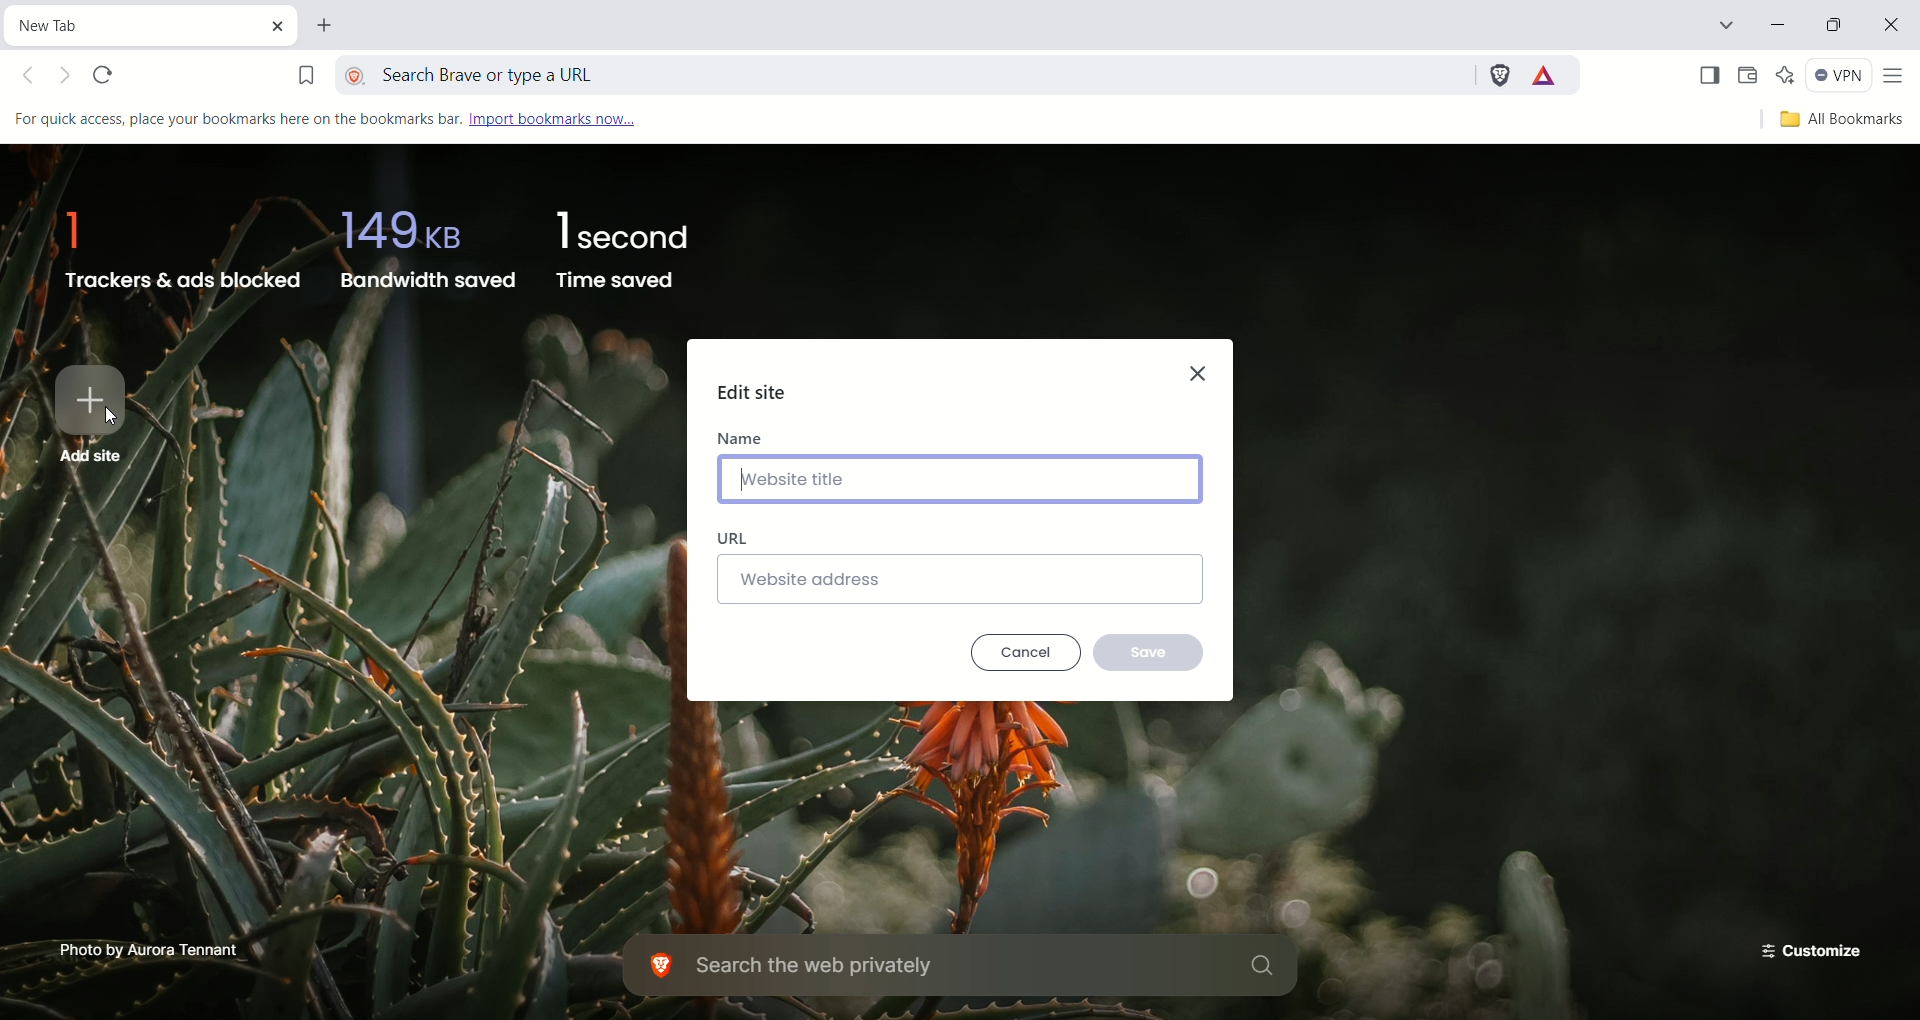  I want to click on wallet, so click(1748, 76).